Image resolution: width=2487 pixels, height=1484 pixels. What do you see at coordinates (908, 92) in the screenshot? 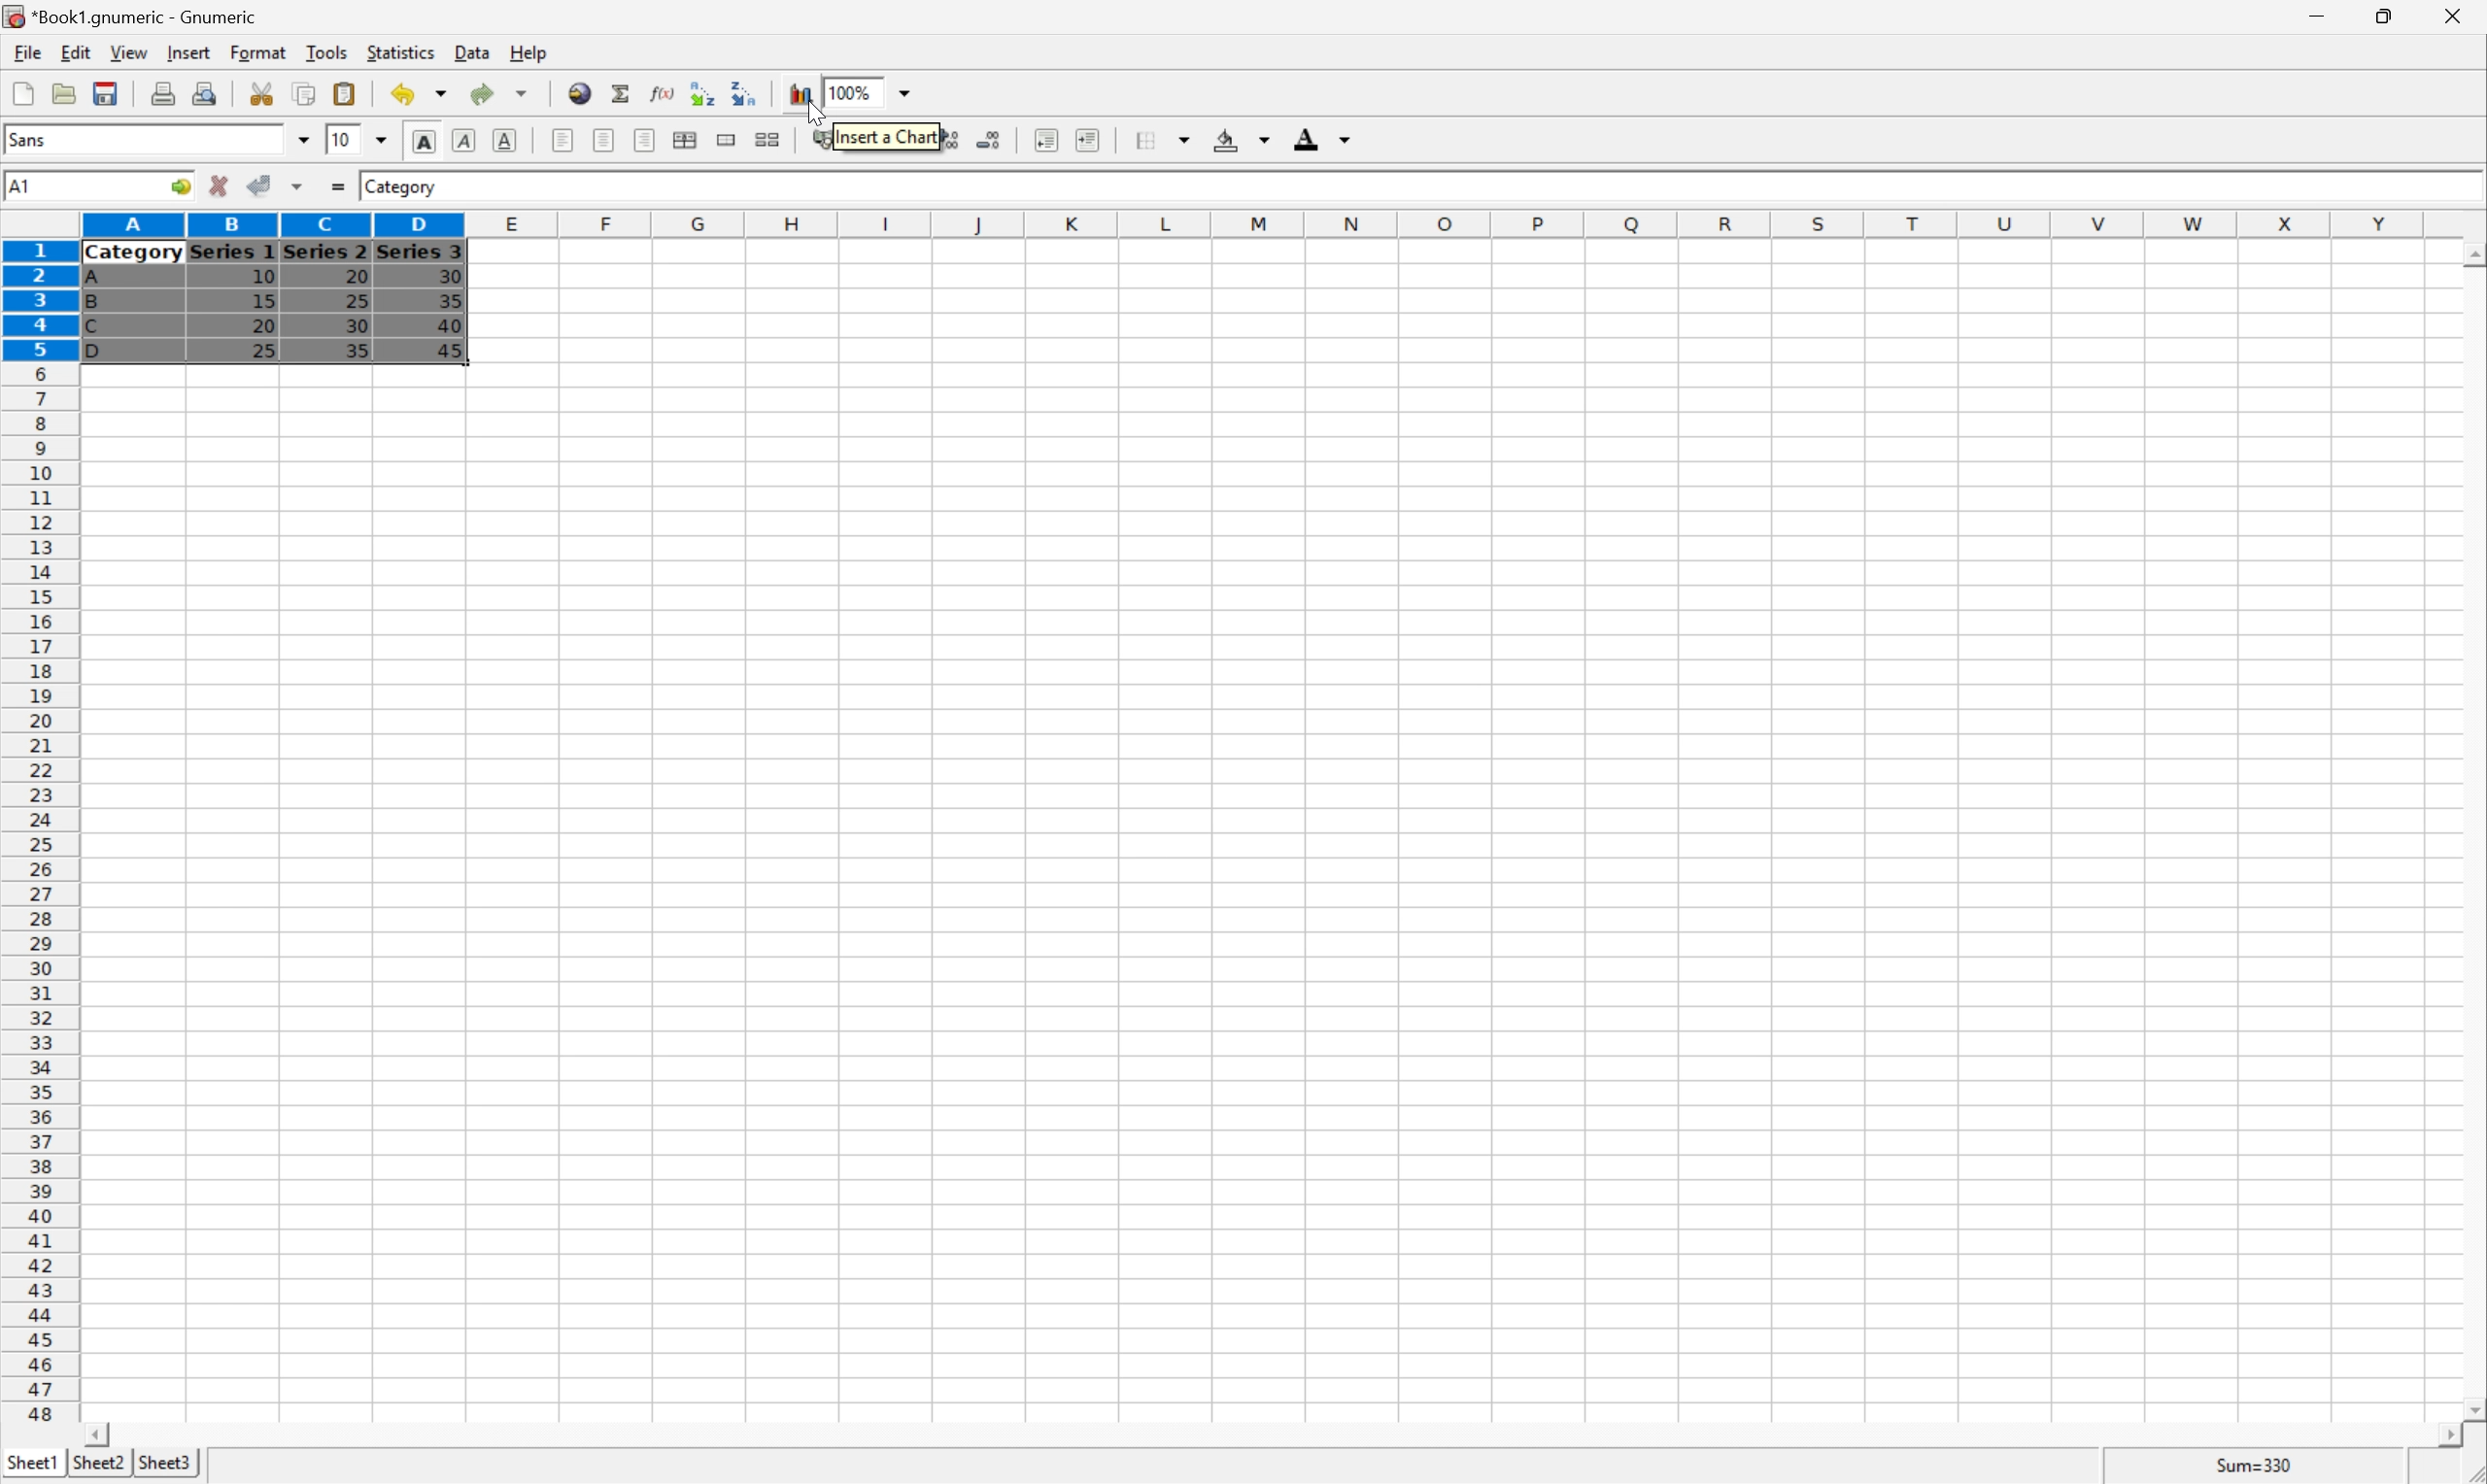
I see `Drop Down` at bounding box center [908, 92].